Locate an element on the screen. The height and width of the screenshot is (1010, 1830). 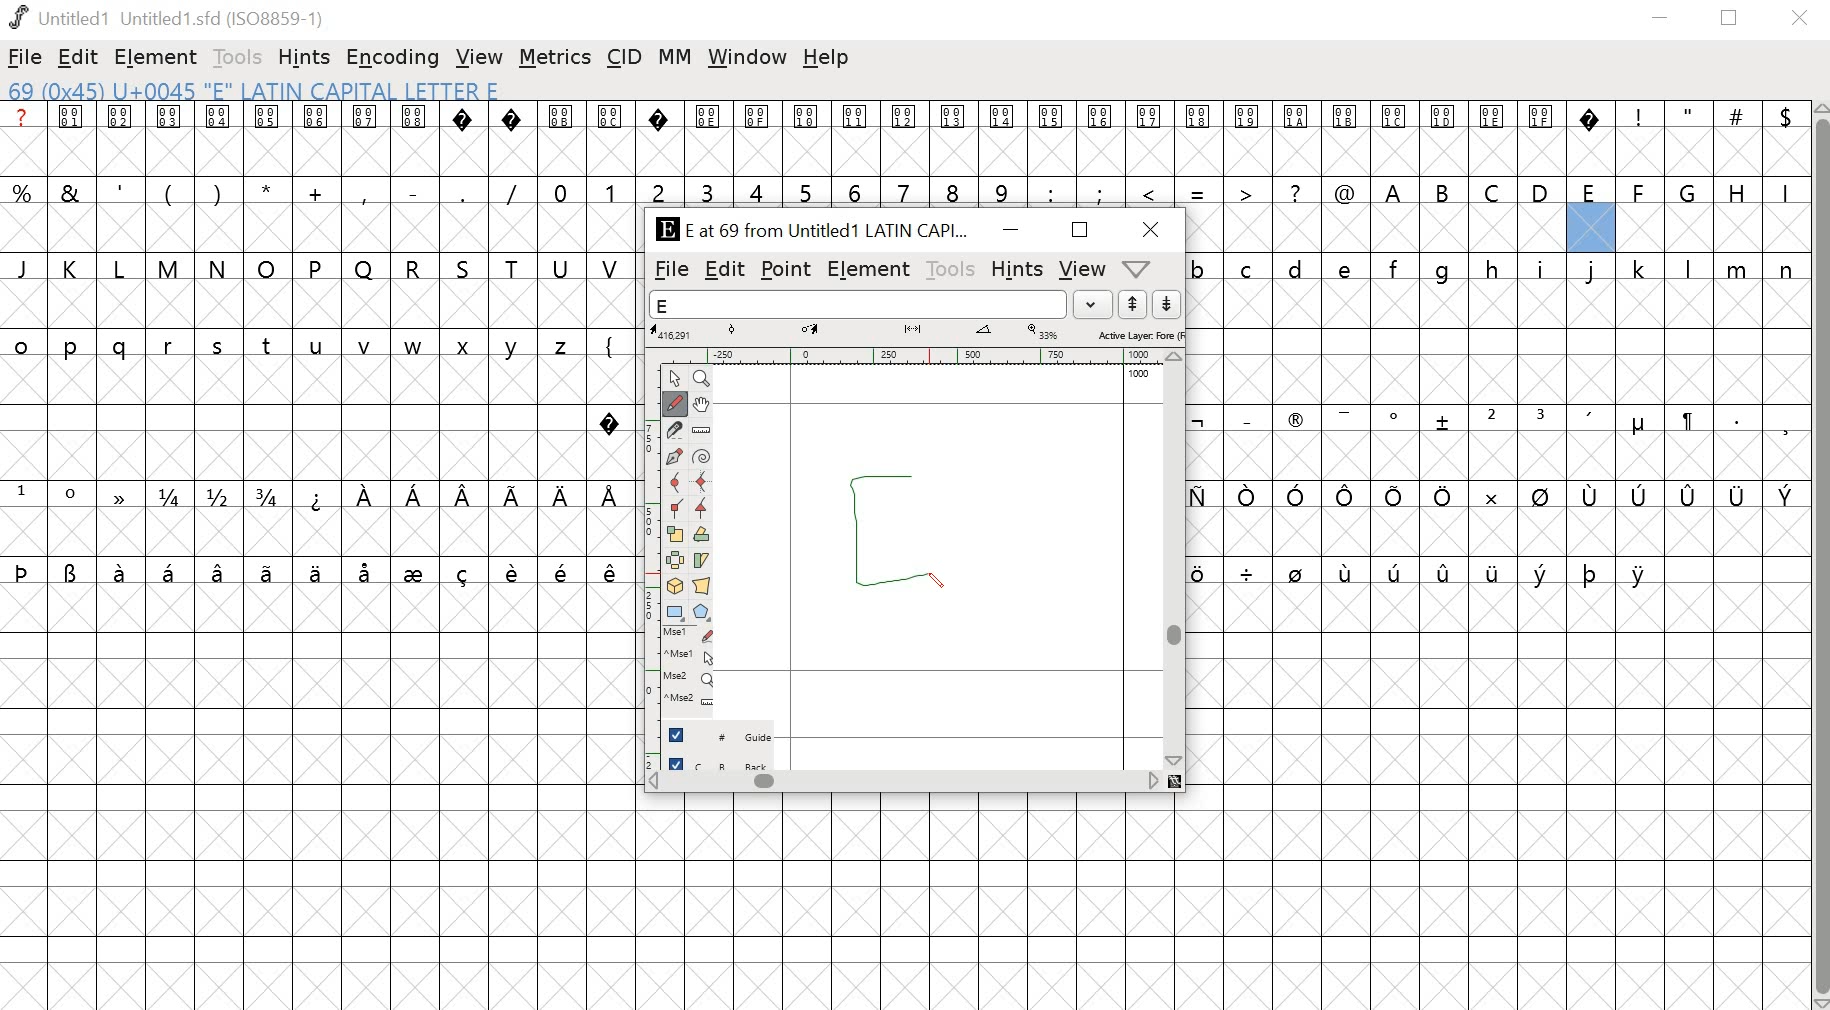
Polygon/star is located at coordinates (699, 613).